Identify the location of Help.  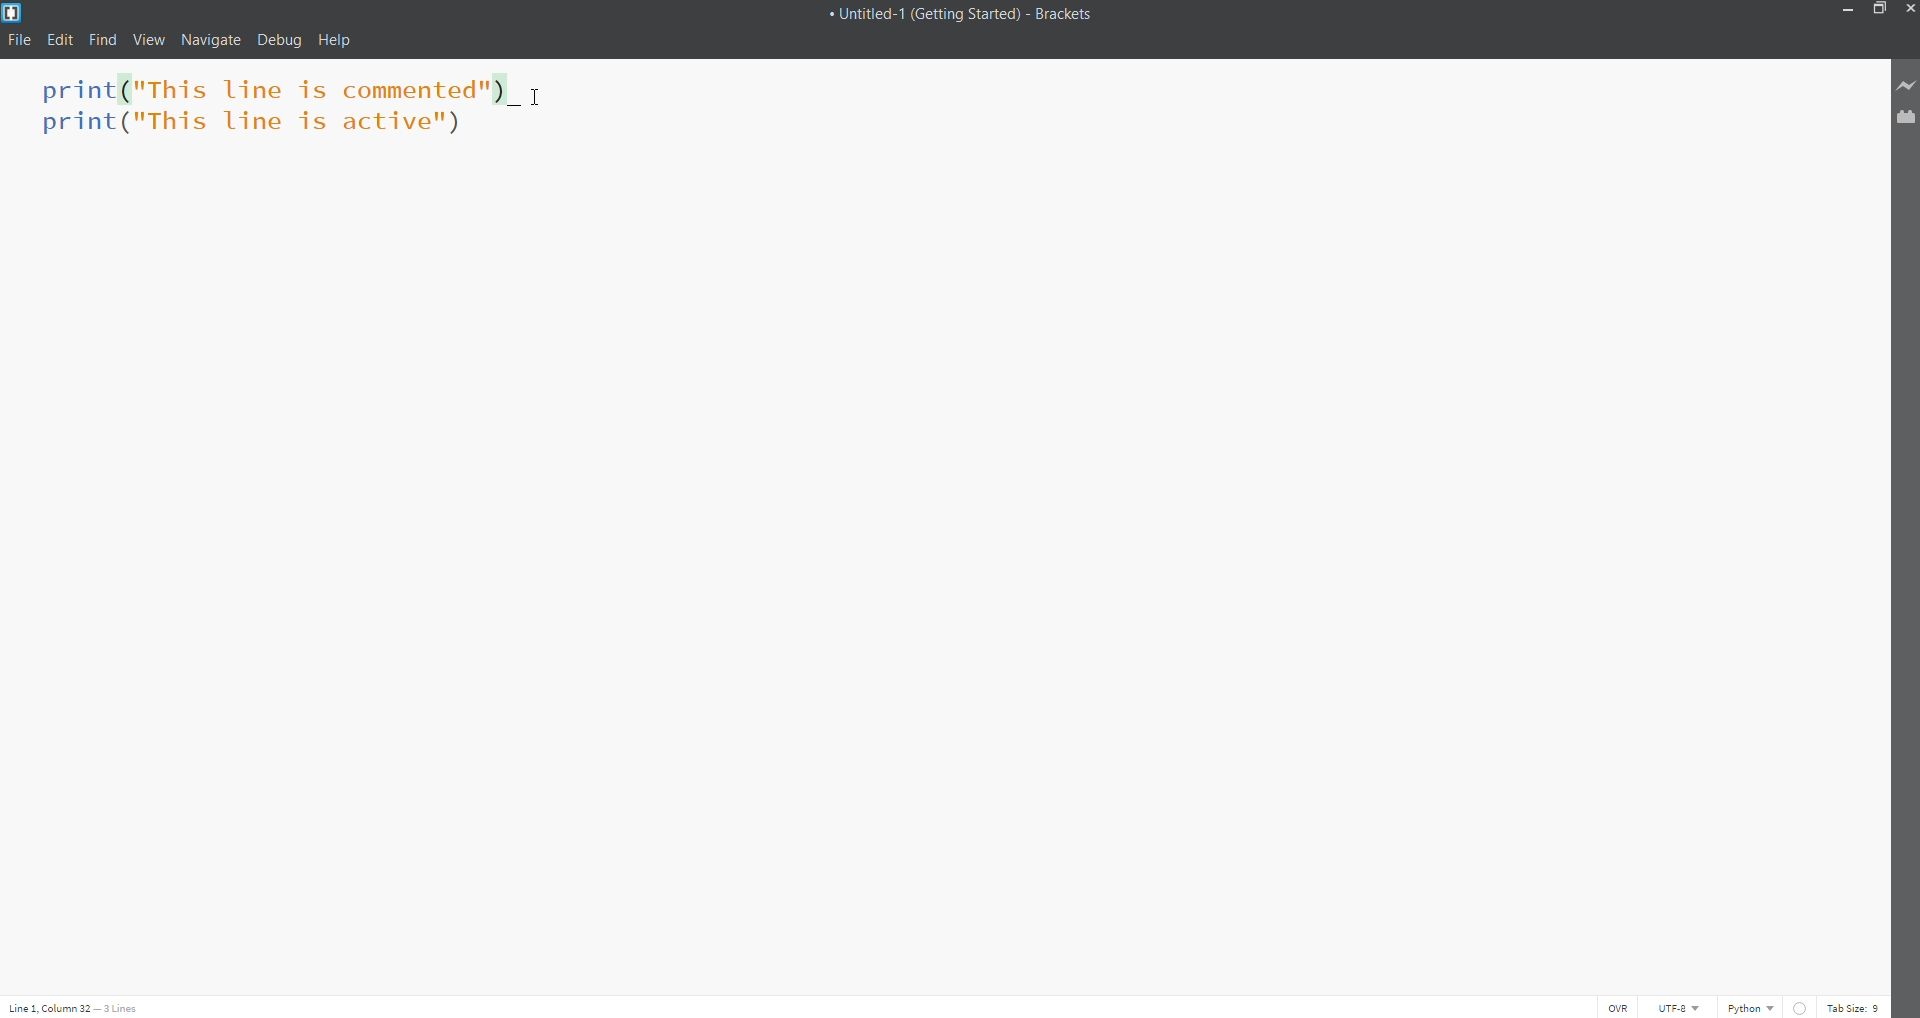
(336, 40).